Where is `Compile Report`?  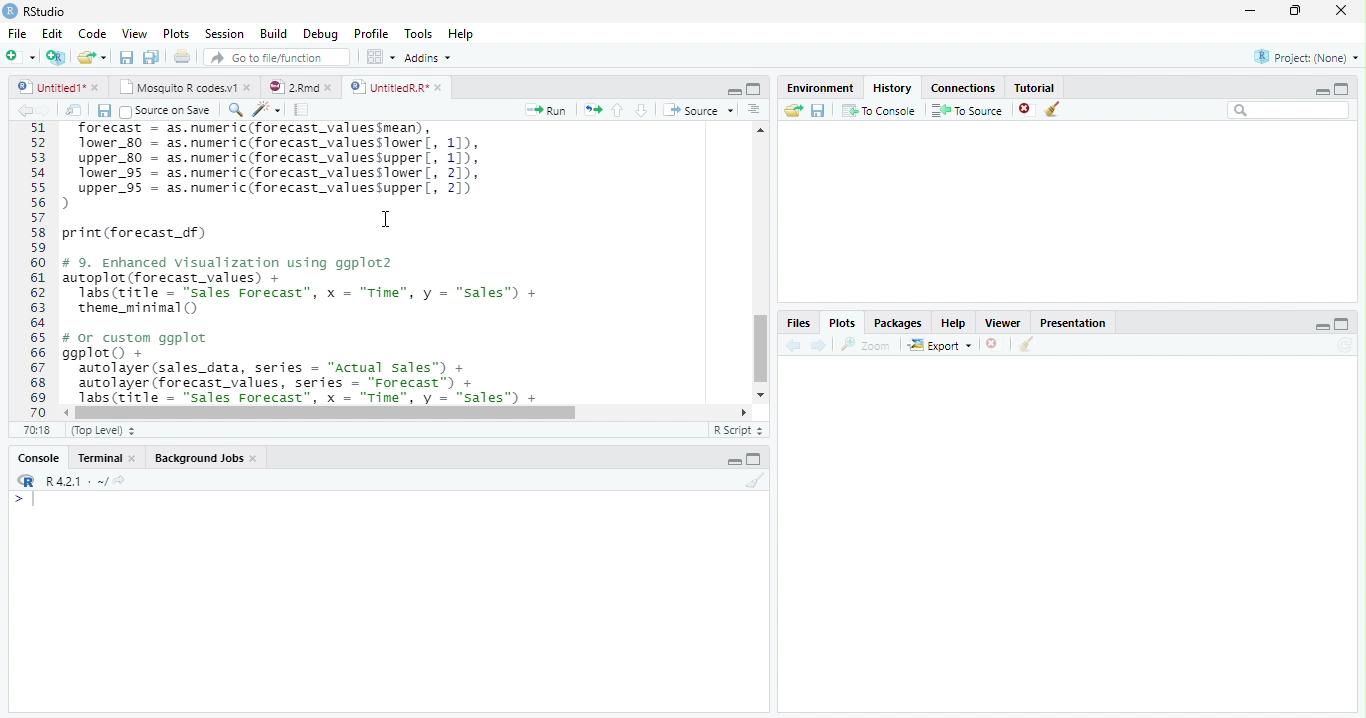
Compile Report is located at coordinates (303, 109).